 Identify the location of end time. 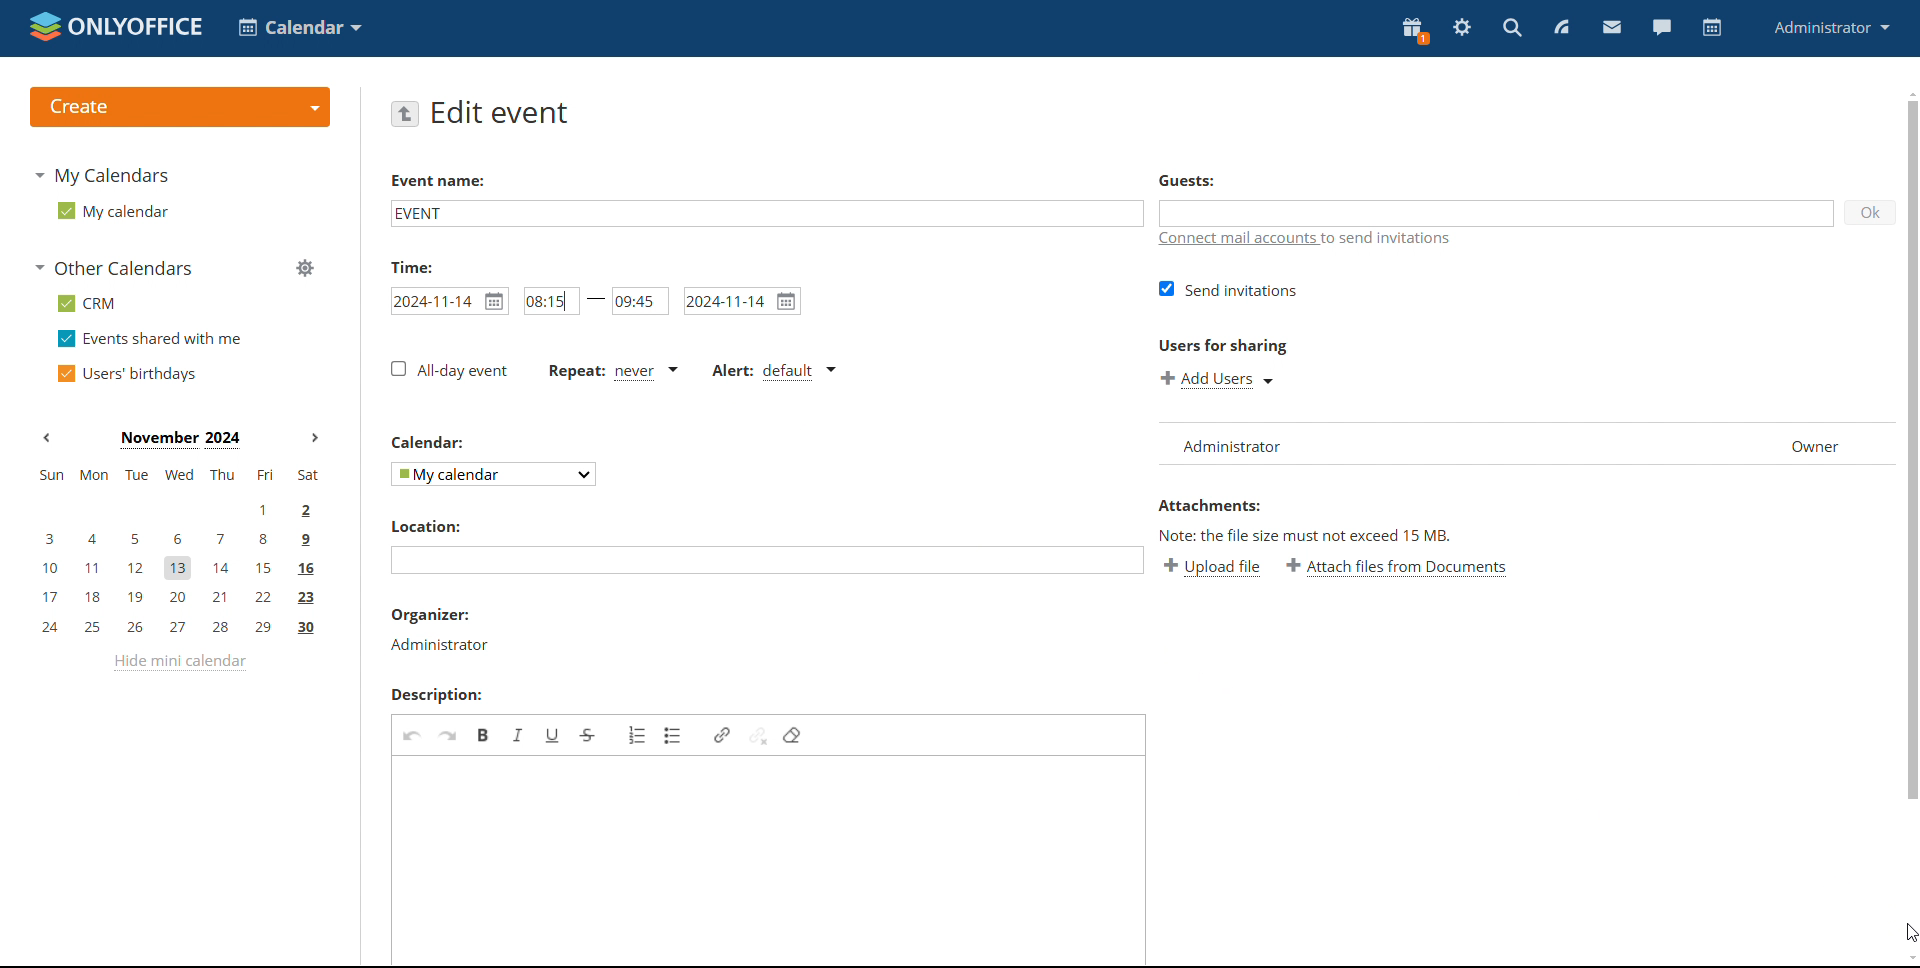
(640, 301).